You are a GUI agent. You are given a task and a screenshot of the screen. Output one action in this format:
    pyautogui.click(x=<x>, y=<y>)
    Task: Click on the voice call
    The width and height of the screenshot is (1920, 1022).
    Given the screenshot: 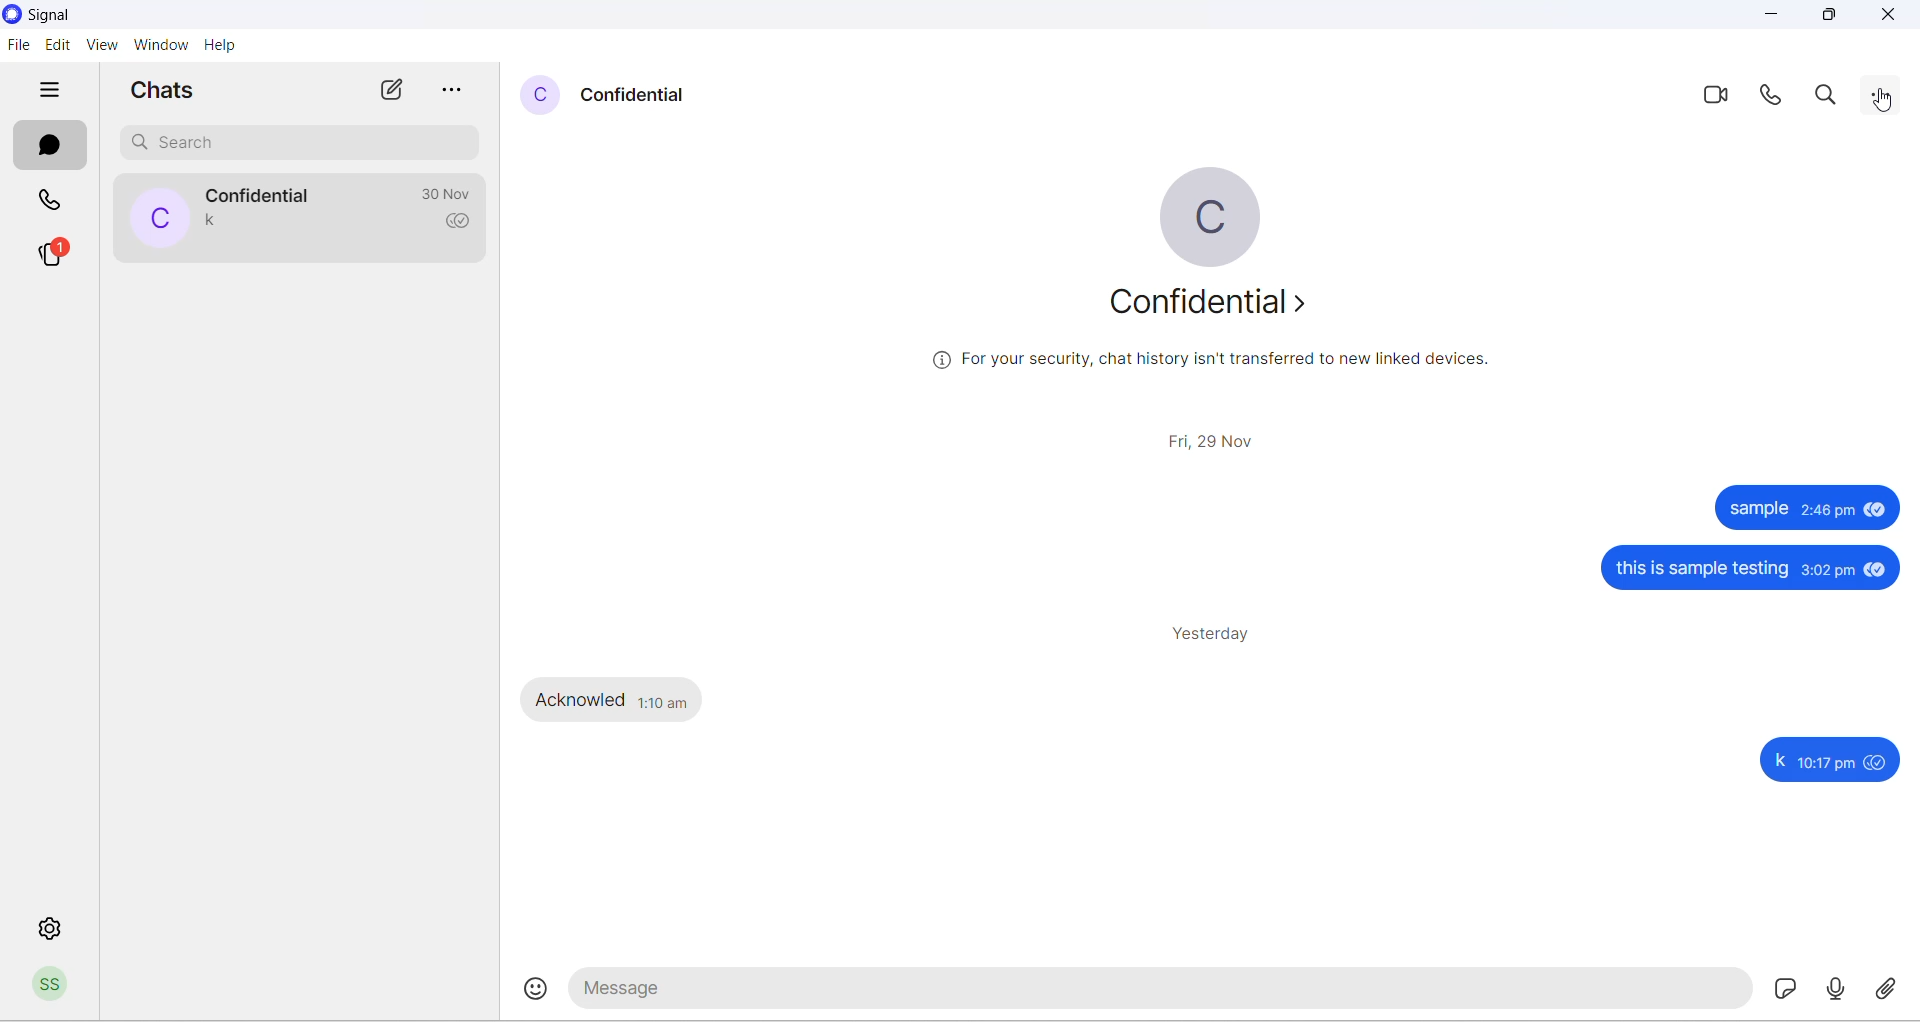 What is the action you would take?
    pyautogui.click(x=1771, y=96)
    